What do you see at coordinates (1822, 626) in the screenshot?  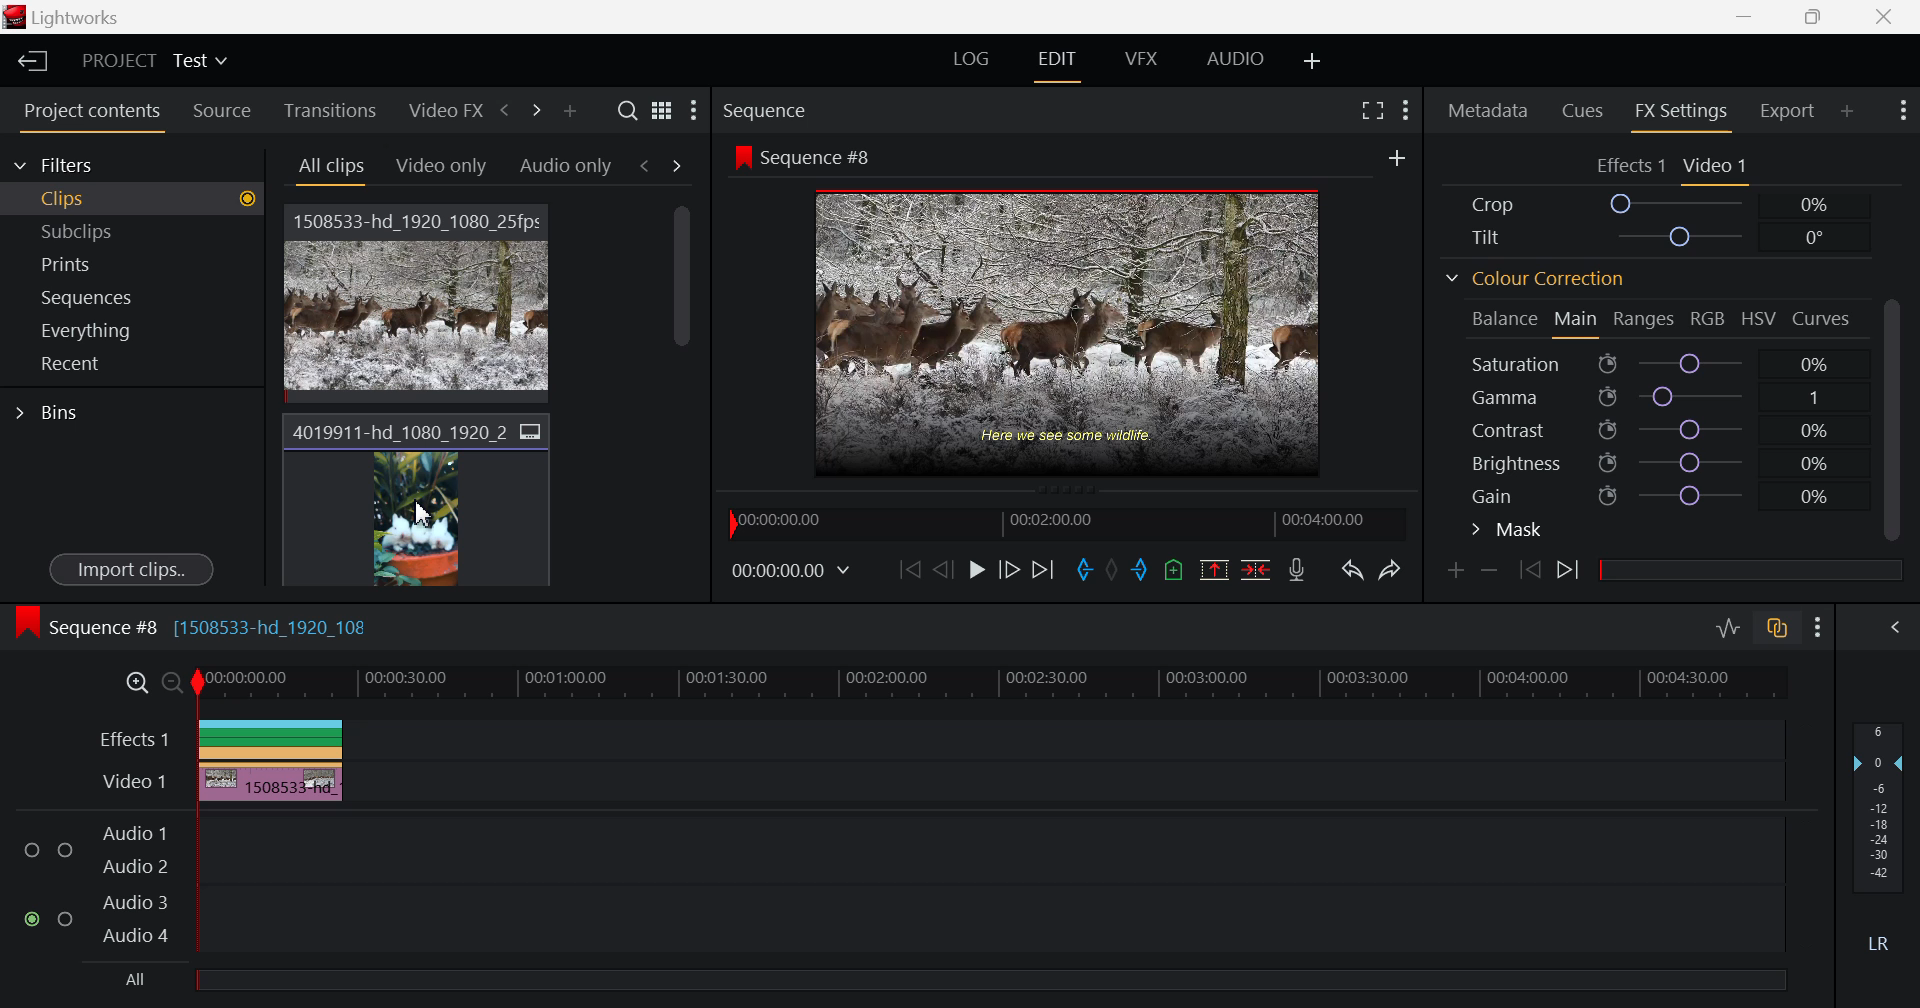 I see `Show Settings` at bounding box center [1822, 626].